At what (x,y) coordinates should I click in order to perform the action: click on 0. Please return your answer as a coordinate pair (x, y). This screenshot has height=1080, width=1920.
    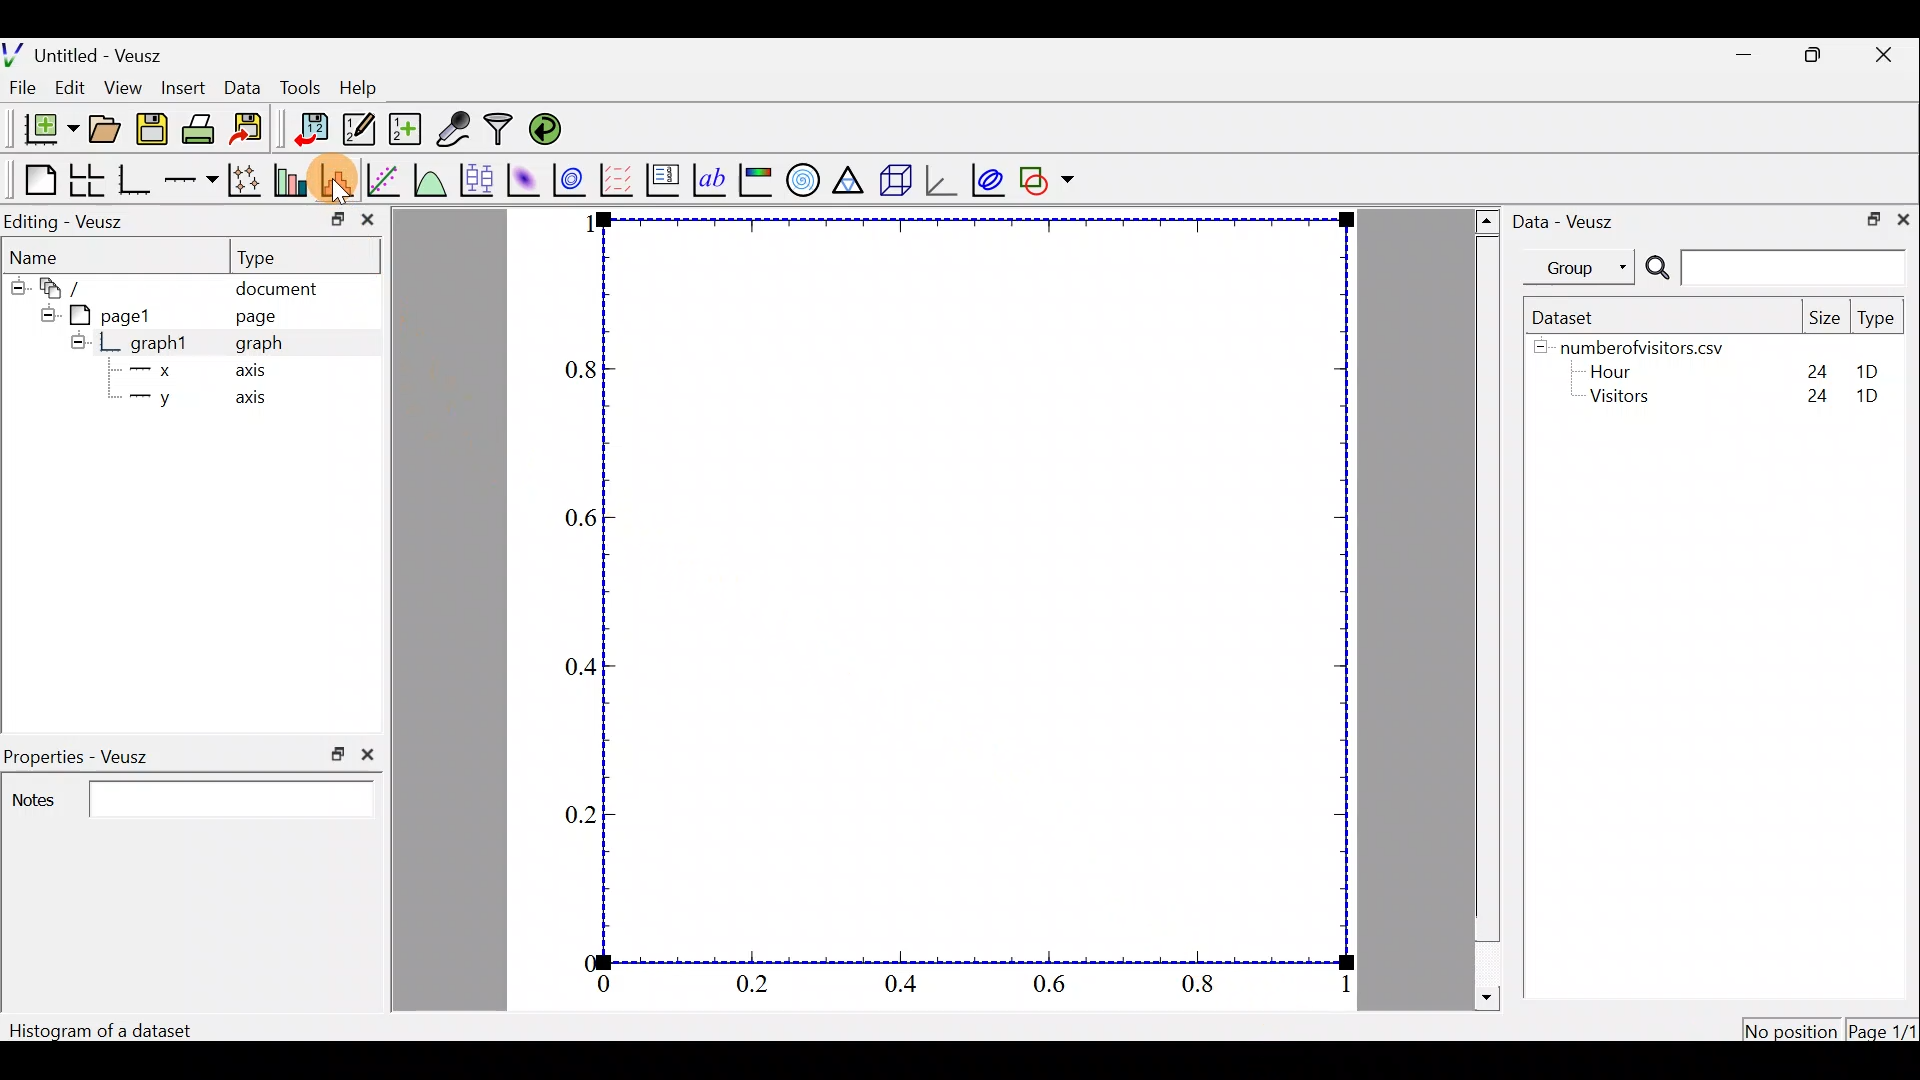
    Looking at the image, I should click on (577, 964).